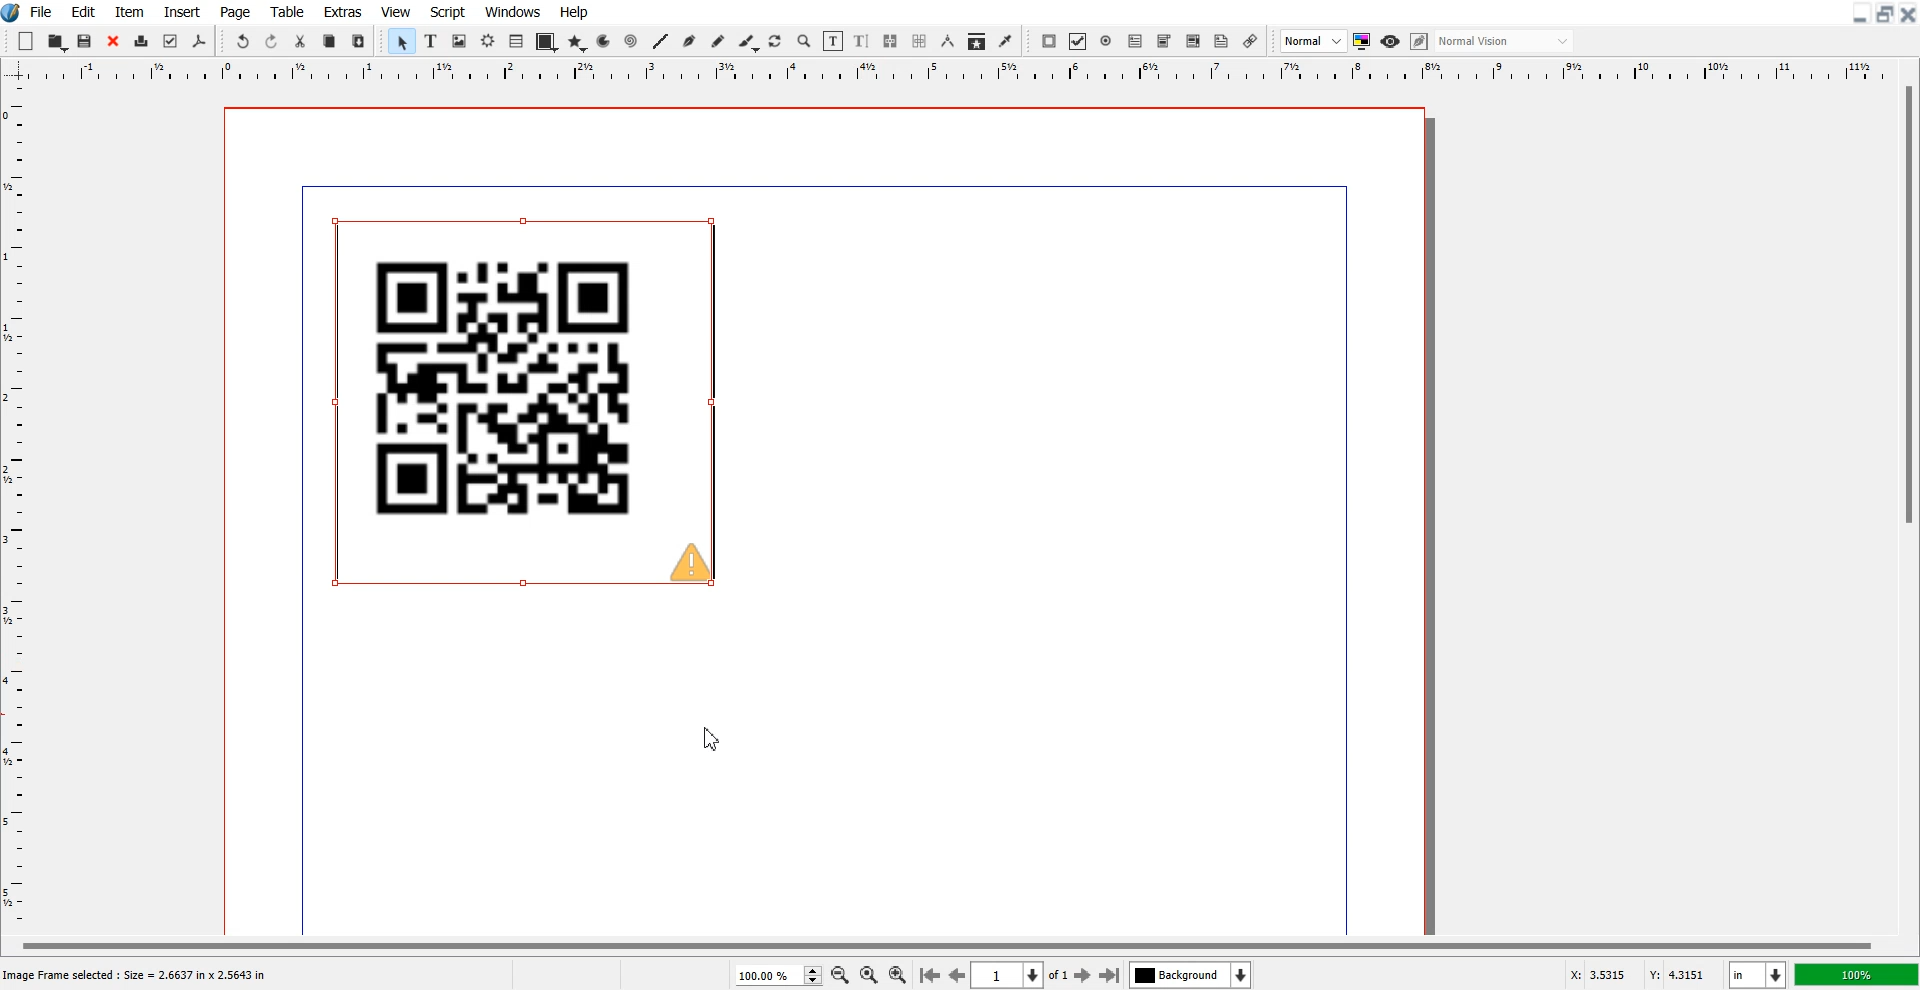  I want to click on 100%, so click(1855, 974).